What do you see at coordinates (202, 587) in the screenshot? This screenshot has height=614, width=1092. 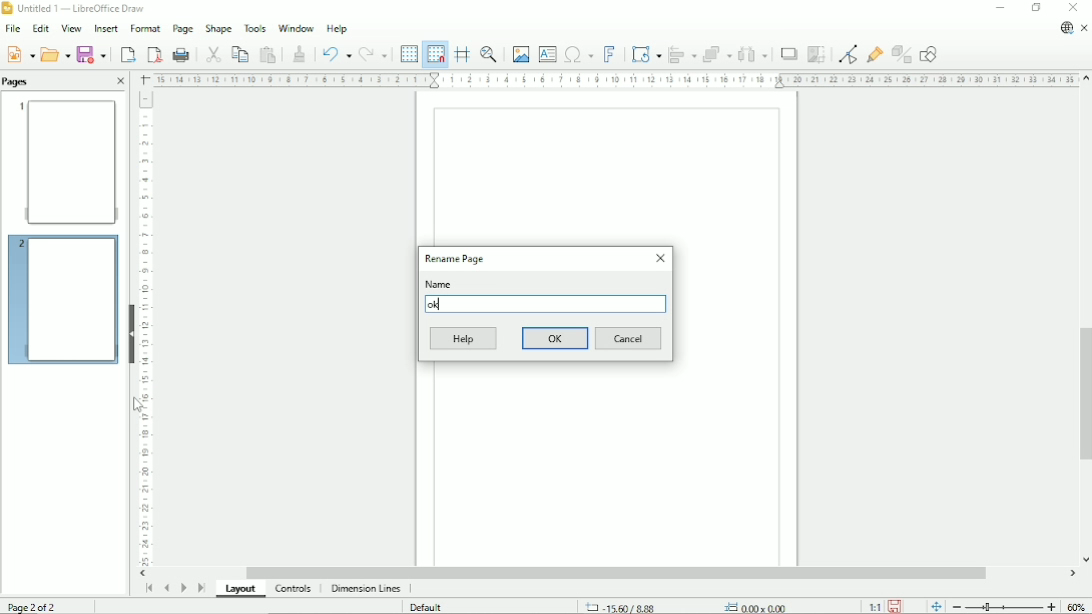 I see `Scroll to last page` at bounding box center [202, 587].